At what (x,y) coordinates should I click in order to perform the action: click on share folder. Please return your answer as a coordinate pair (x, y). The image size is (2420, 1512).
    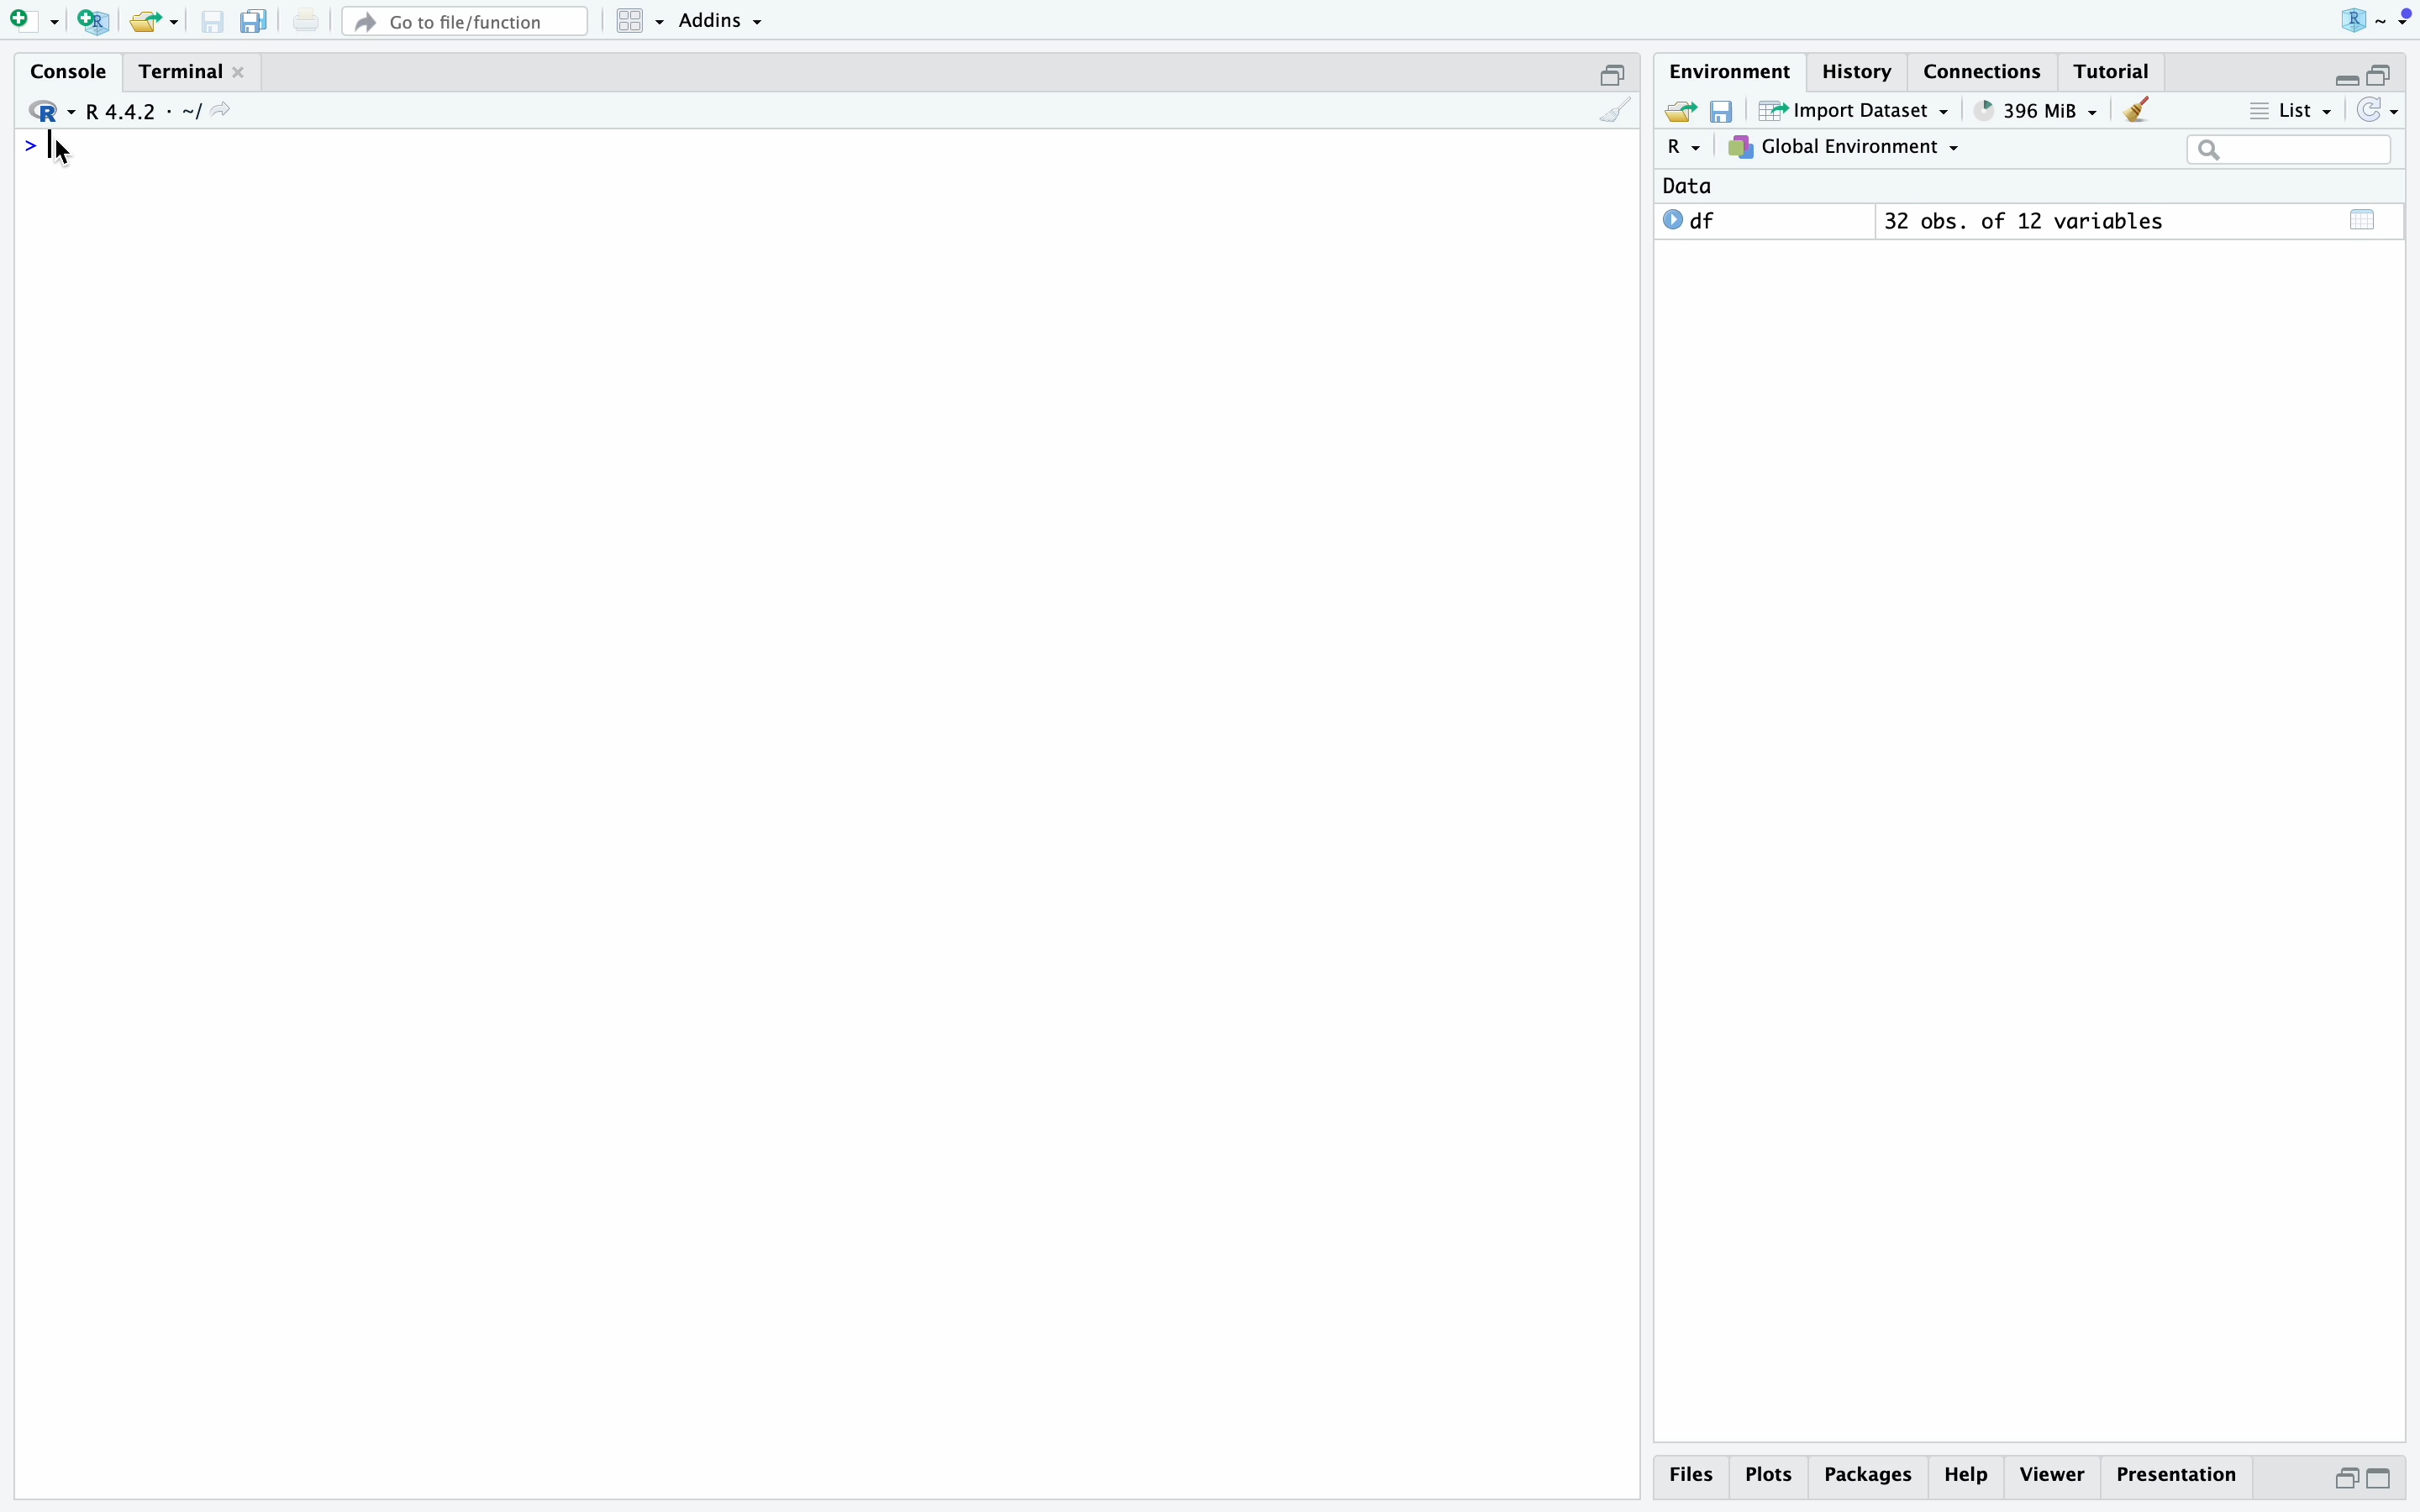
    Looking at the image, I should click on (1682, 111).